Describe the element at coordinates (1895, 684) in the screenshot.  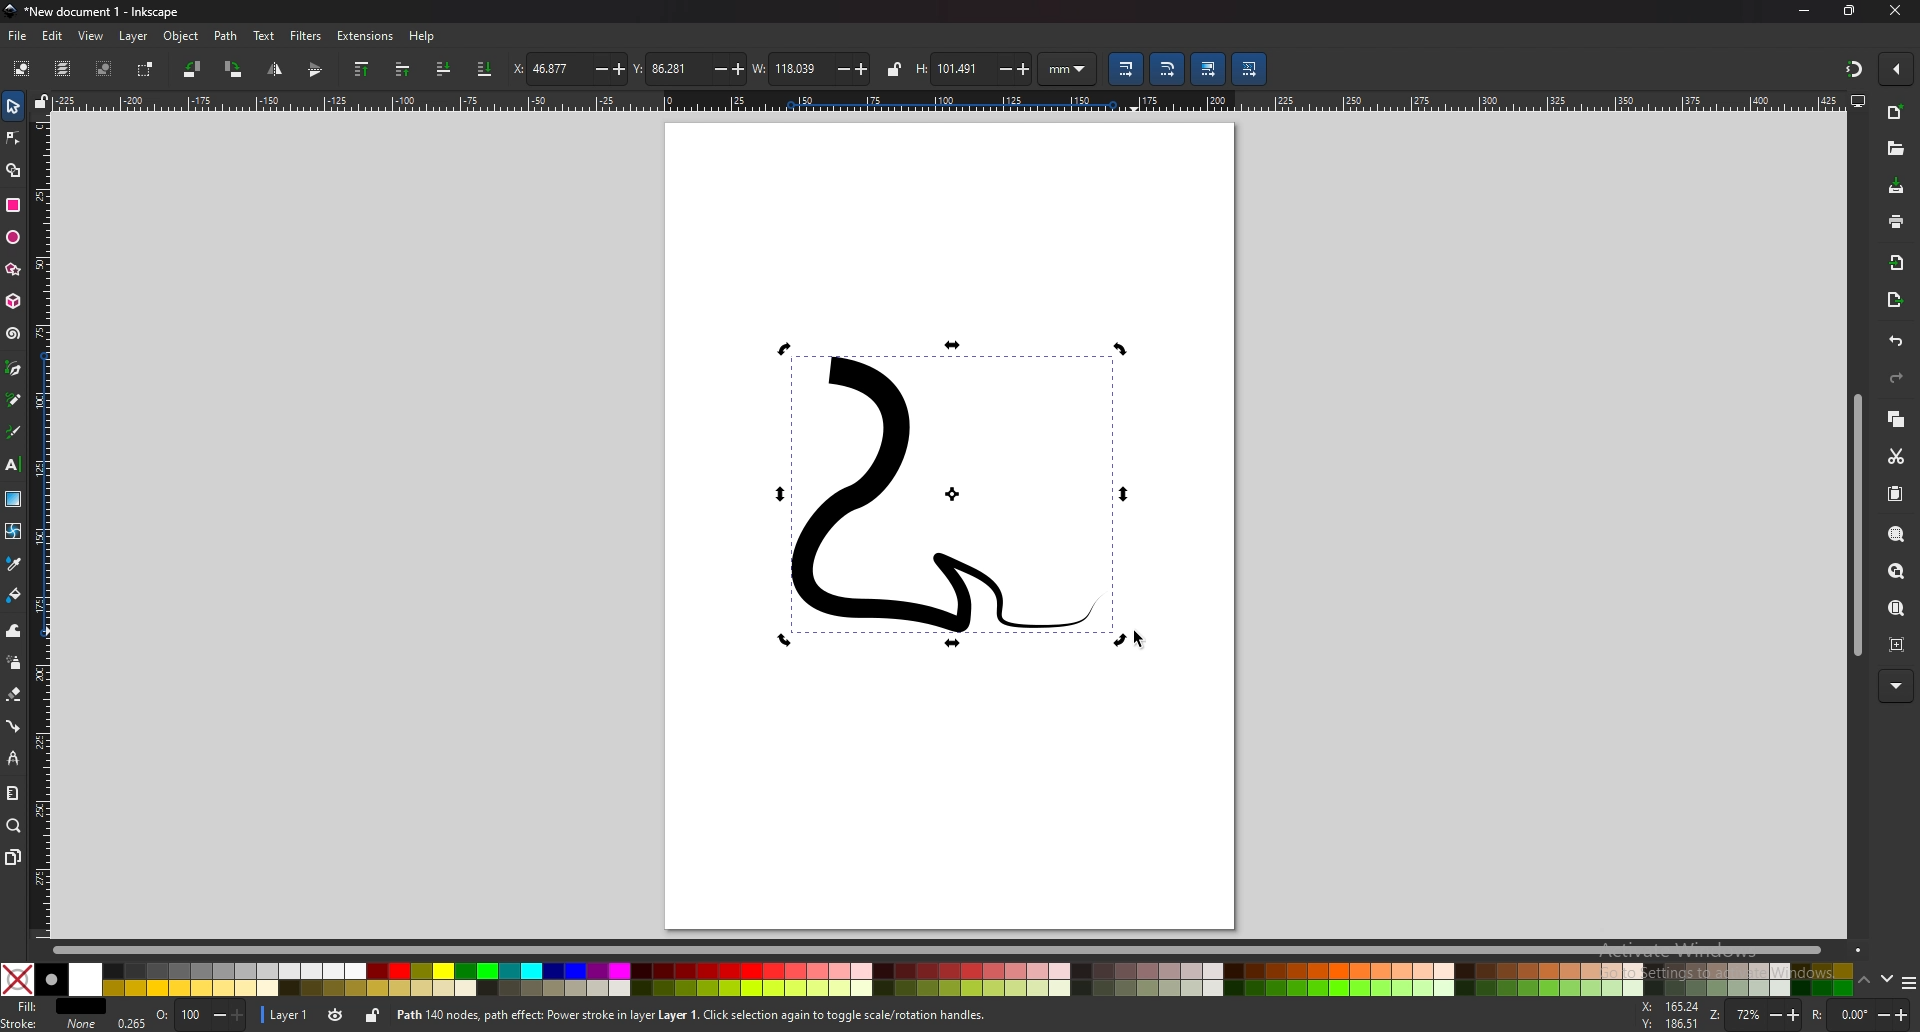
I see `MORE` at that location.